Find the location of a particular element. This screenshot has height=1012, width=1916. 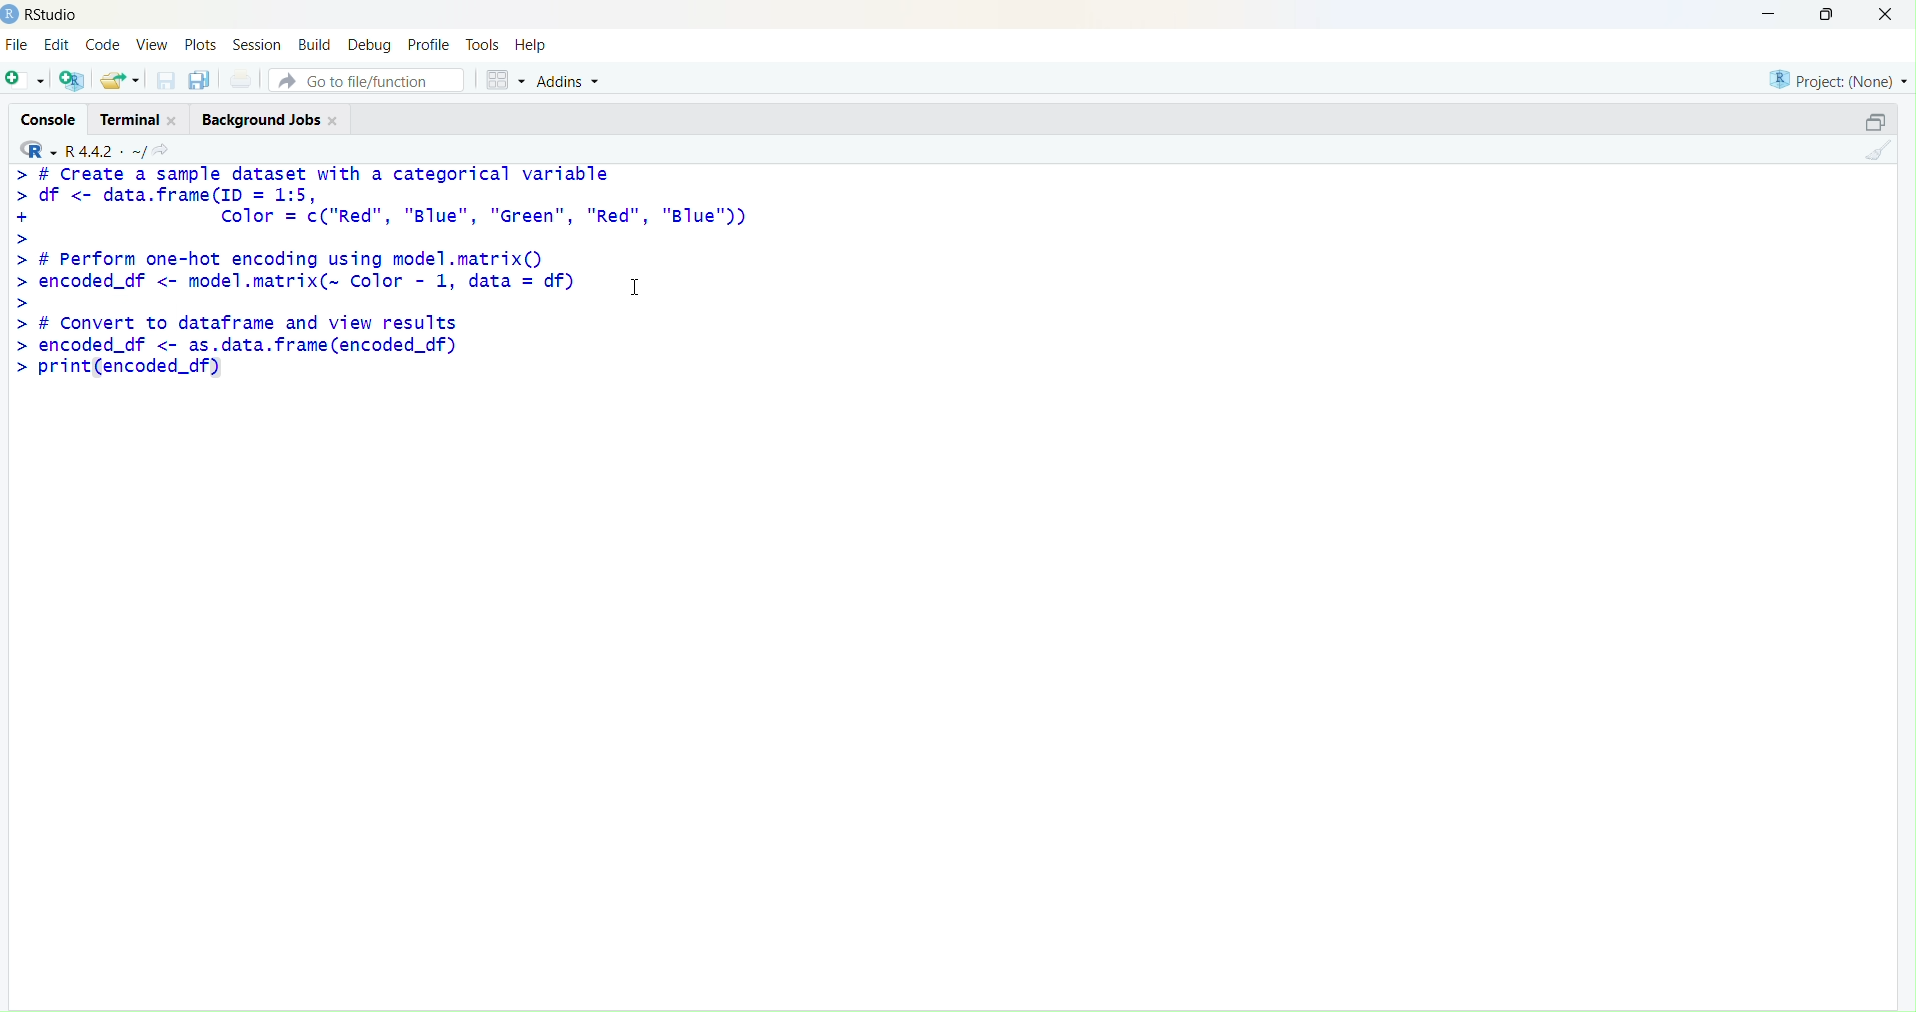

grid is located at coordinates (506, 80).